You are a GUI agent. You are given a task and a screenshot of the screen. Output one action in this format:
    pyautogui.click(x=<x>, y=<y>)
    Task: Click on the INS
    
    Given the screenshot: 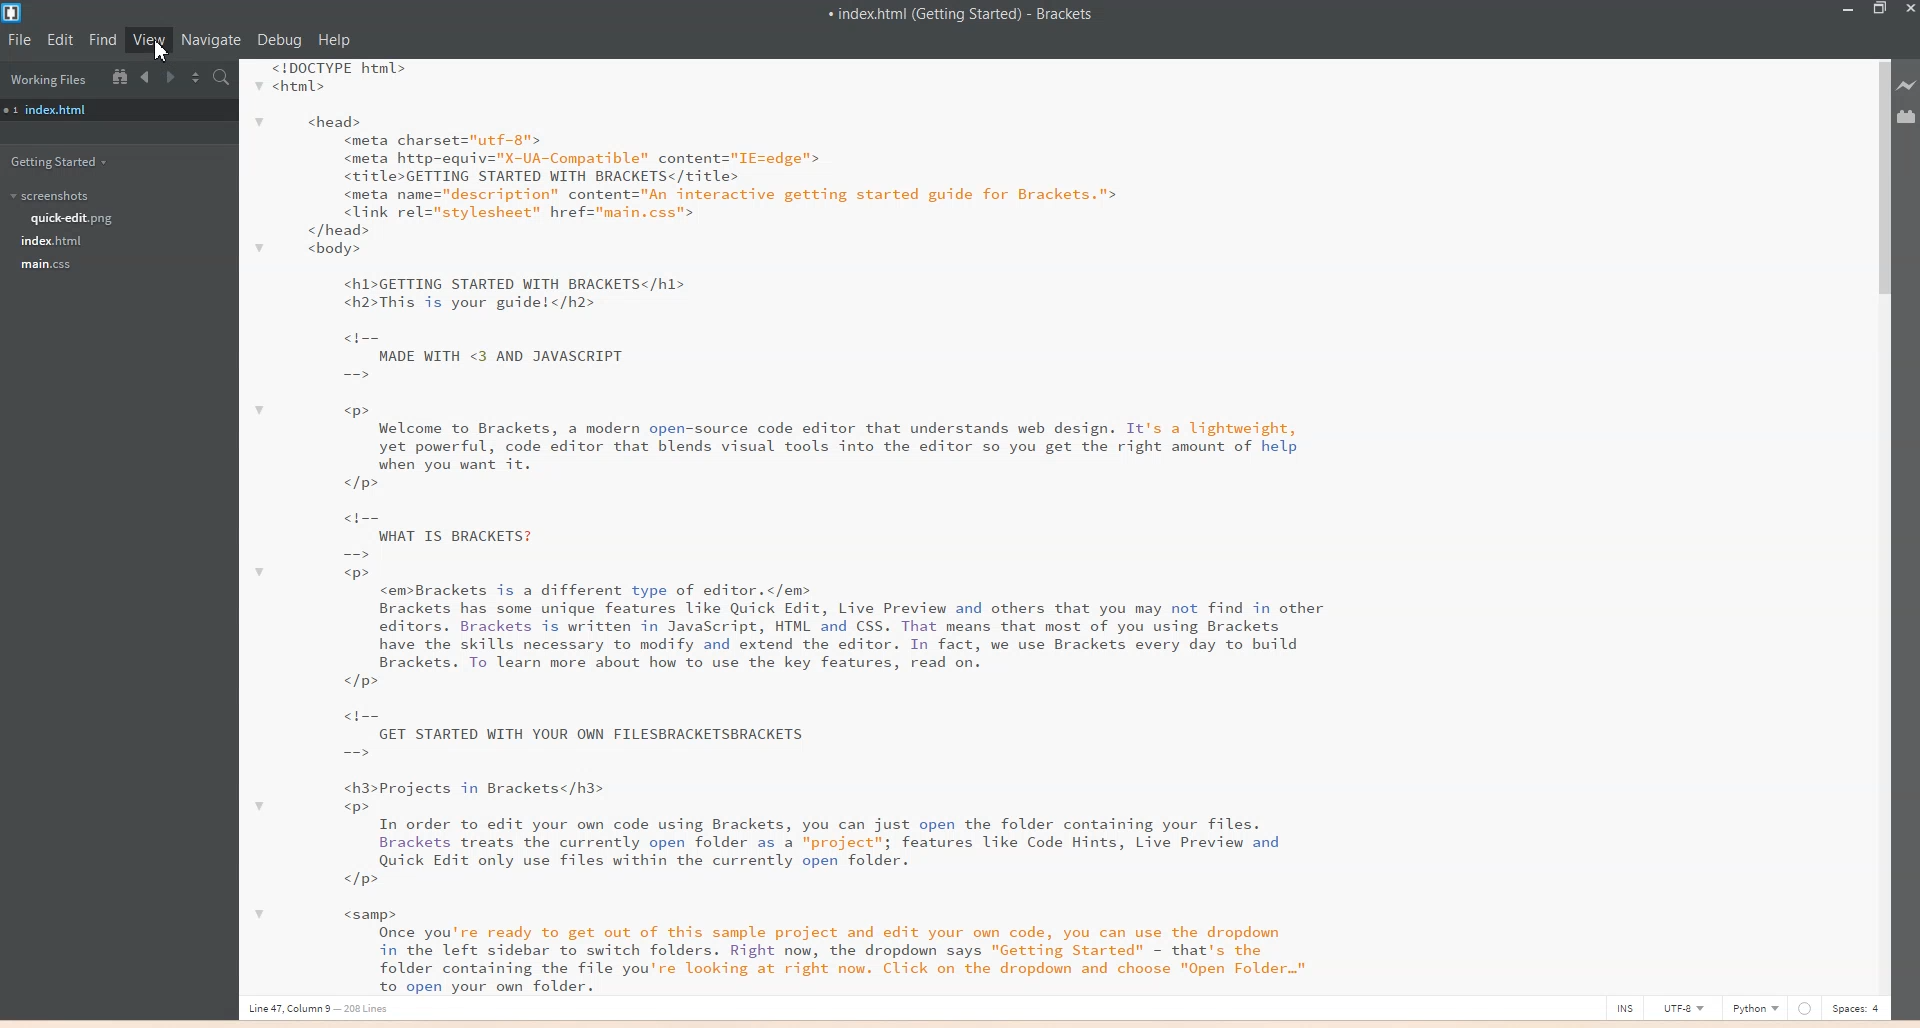 What is the action you would take?
    pyautogui.click(x=1625, y=1007)
    